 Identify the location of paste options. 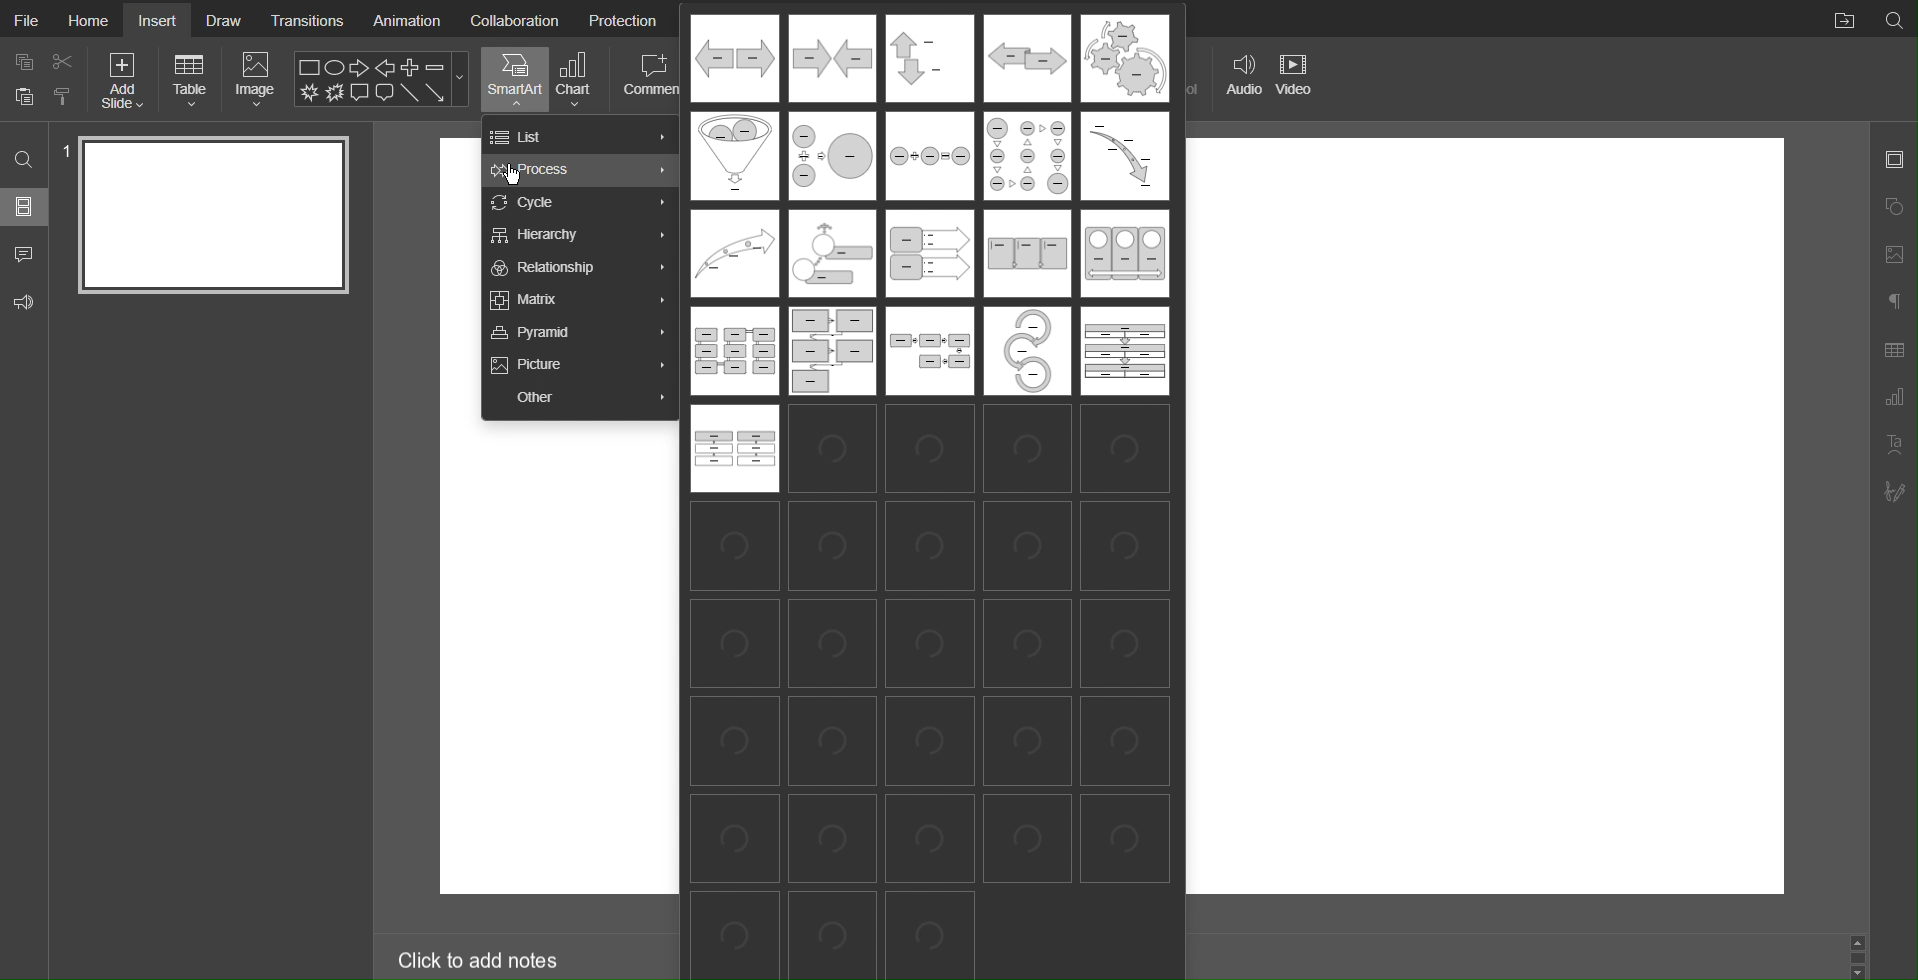
(64, 99).